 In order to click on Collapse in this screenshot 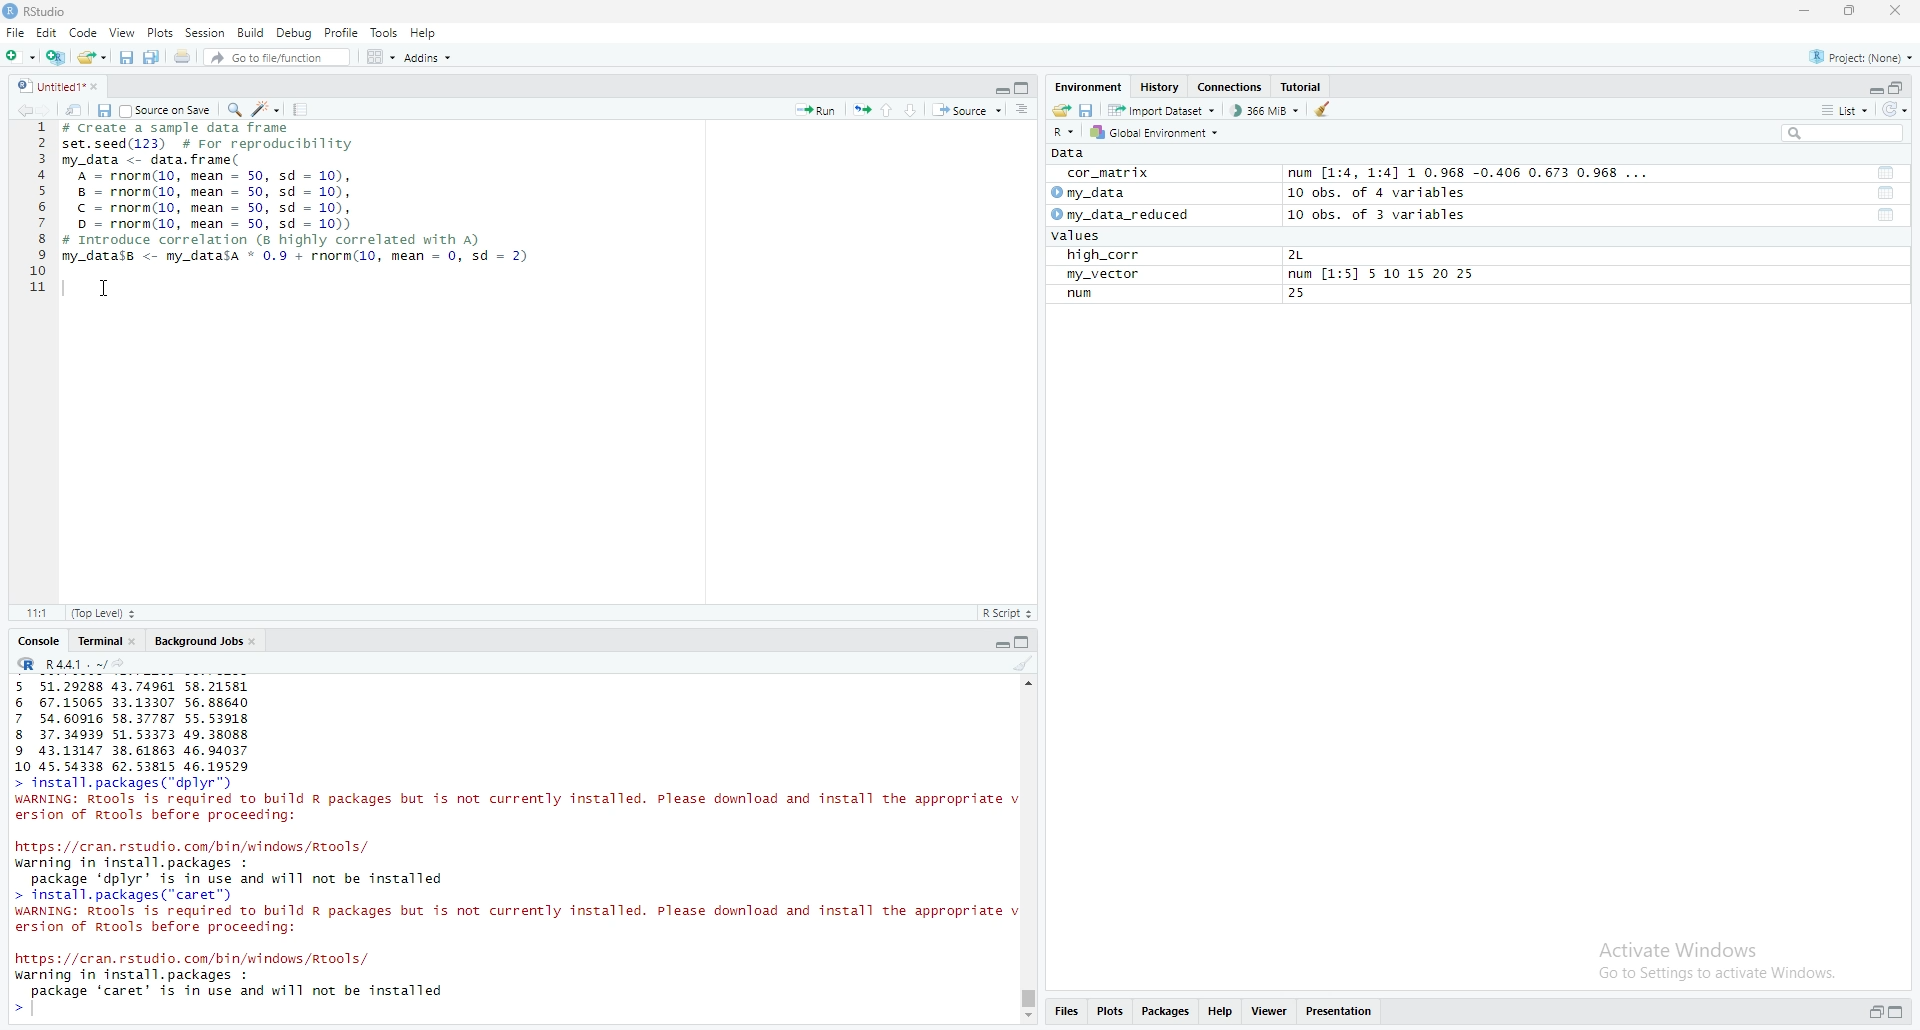, I will do `click(1000, 90)`.